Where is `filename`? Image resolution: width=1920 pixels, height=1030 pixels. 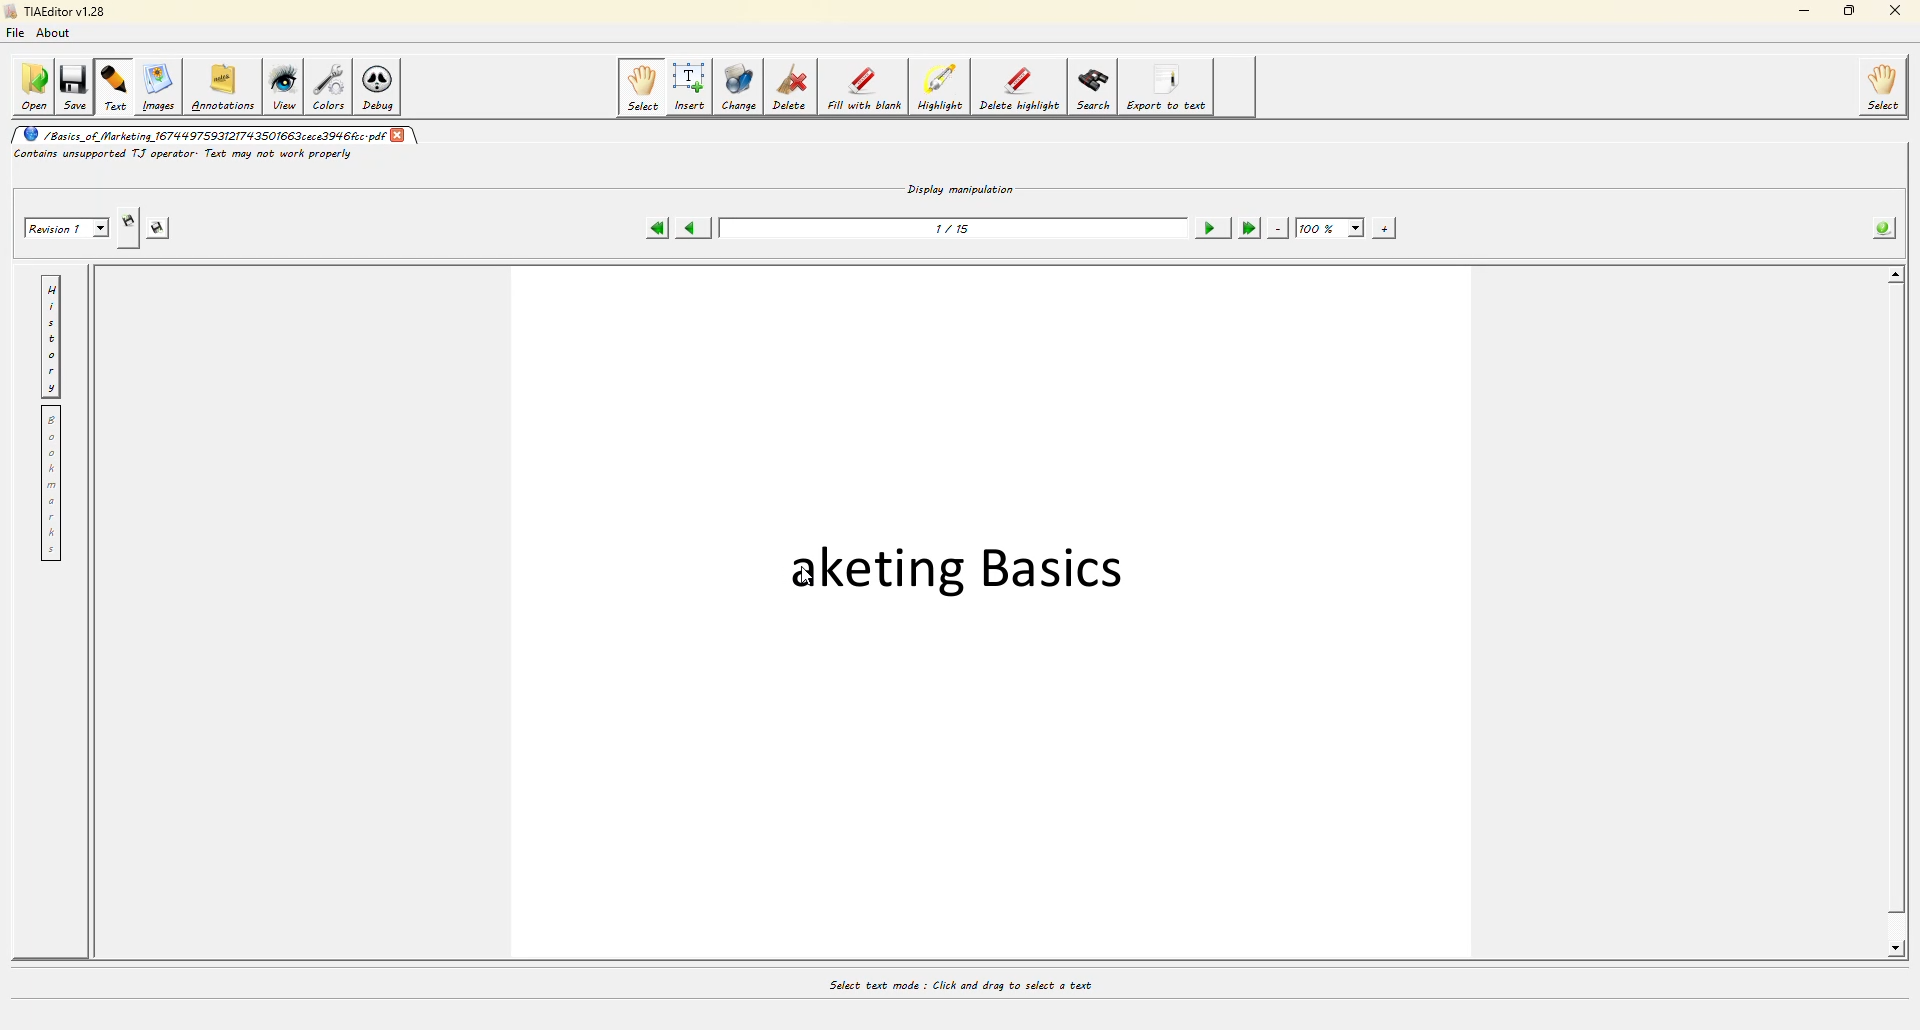
filename is located at coordinates (202, 135).